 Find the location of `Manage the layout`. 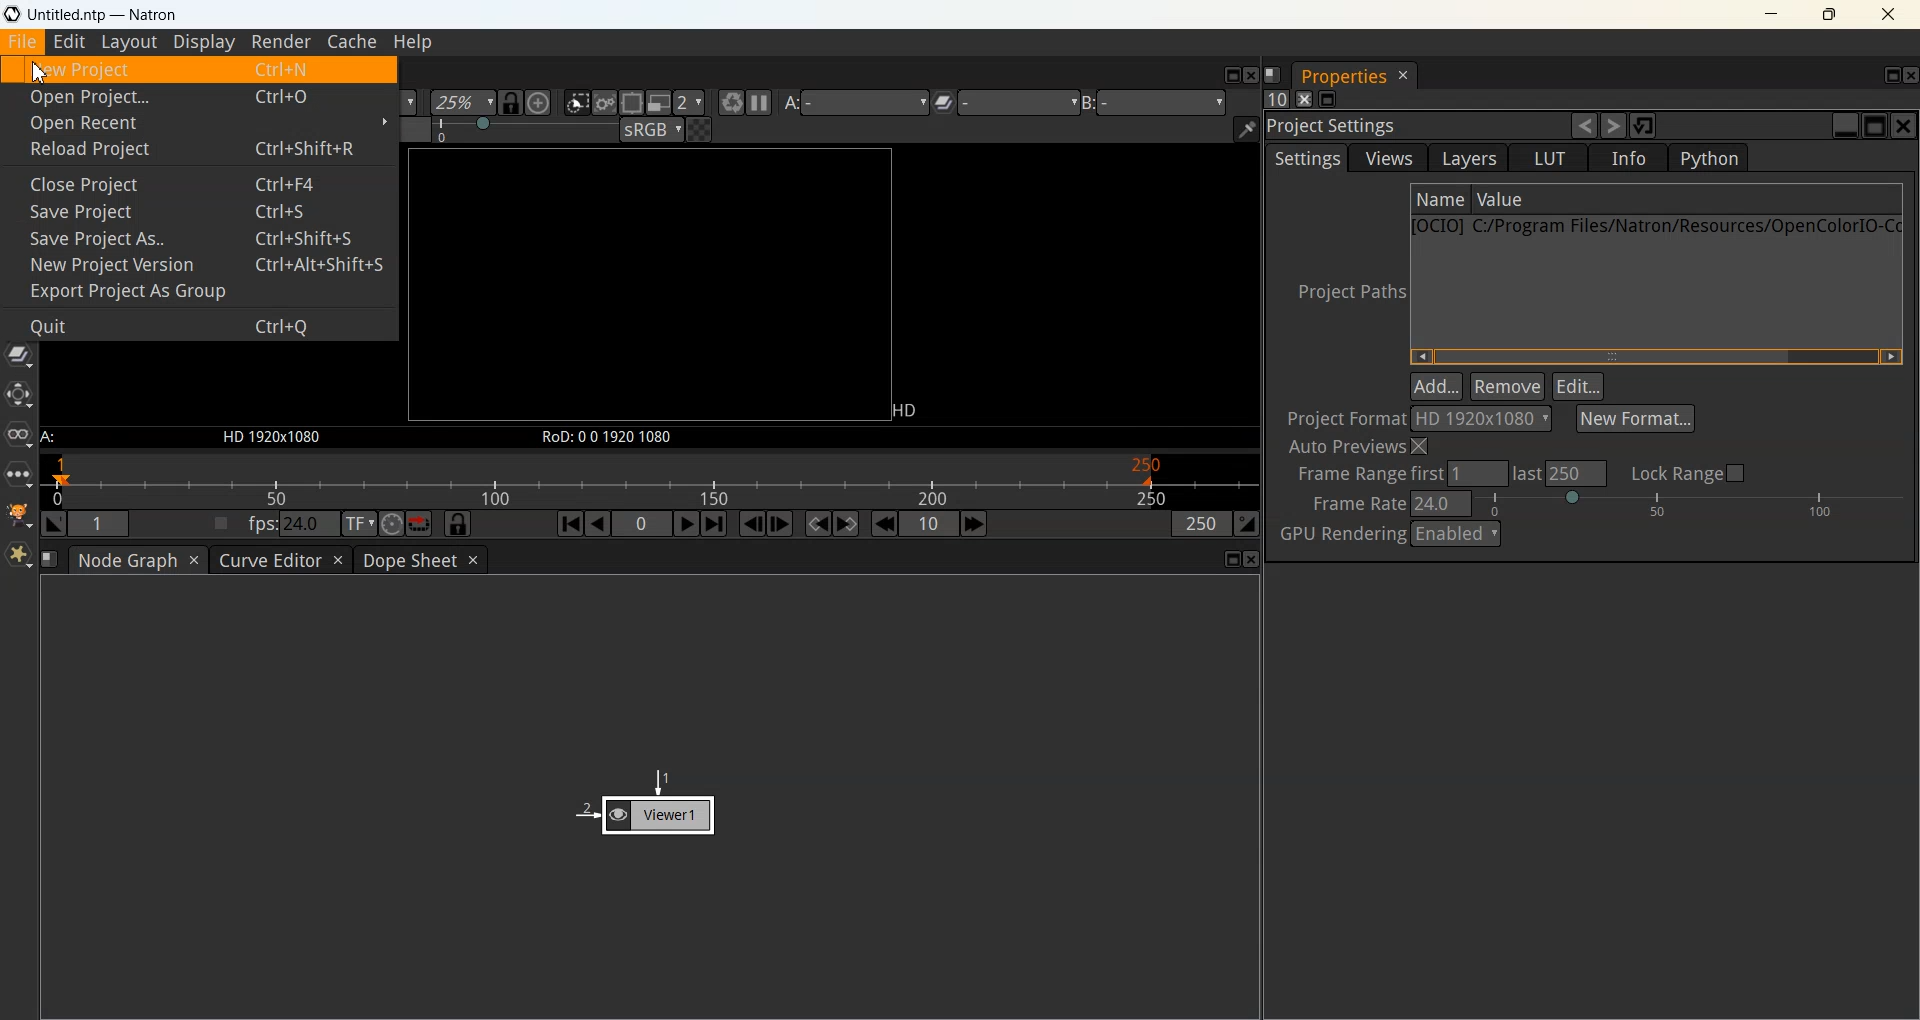

Manage the layout is located at coordinates (49, 559).